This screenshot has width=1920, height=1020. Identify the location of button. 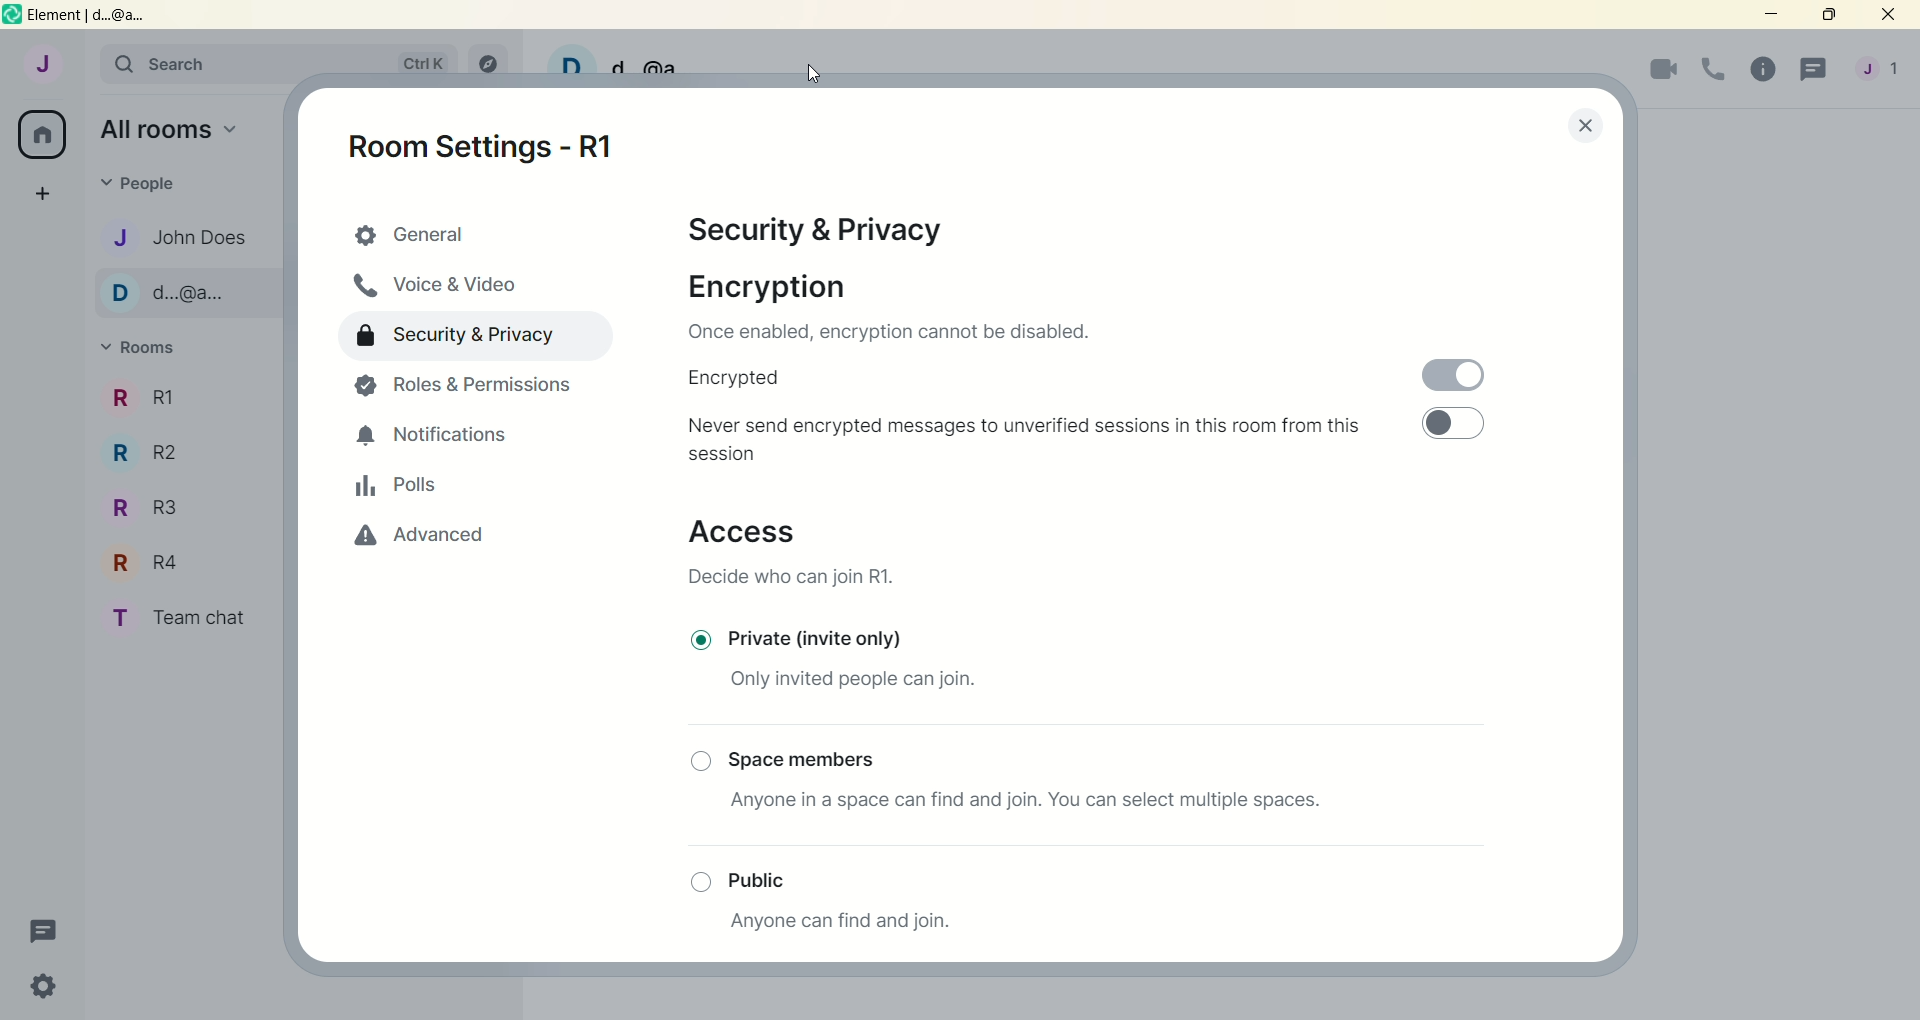
(696, 877).